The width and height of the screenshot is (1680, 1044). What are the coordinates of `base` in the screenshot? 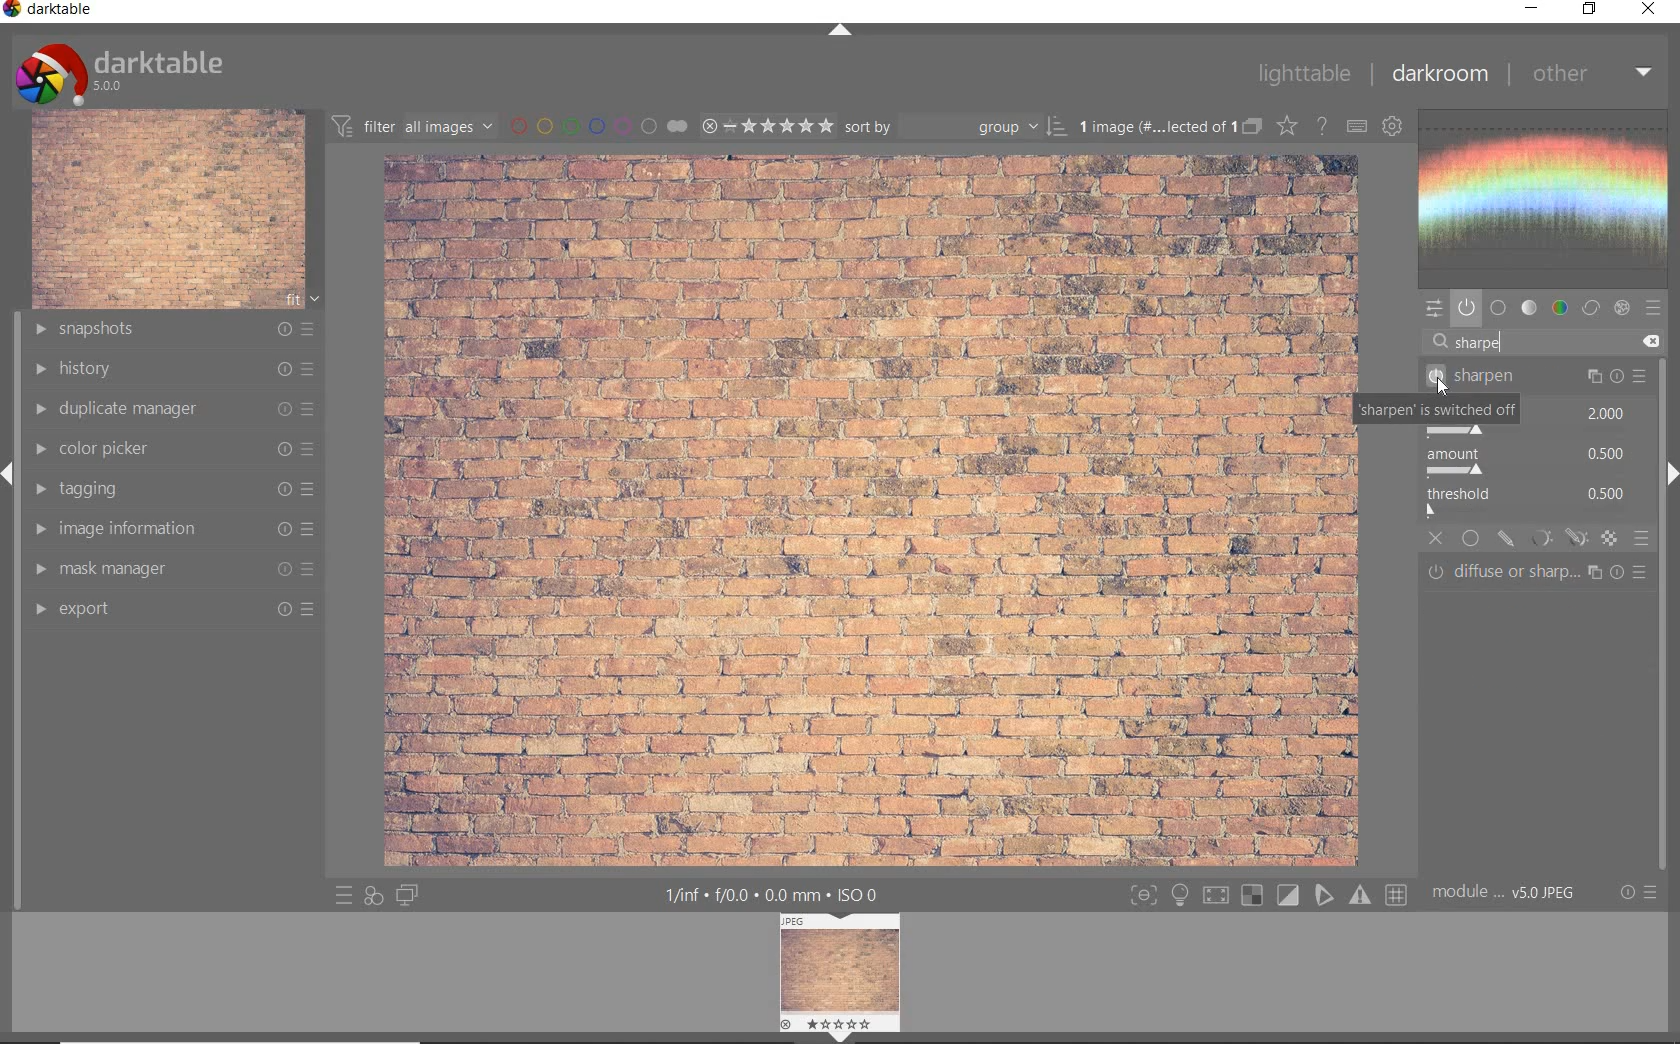 It's located at (1499, 308).